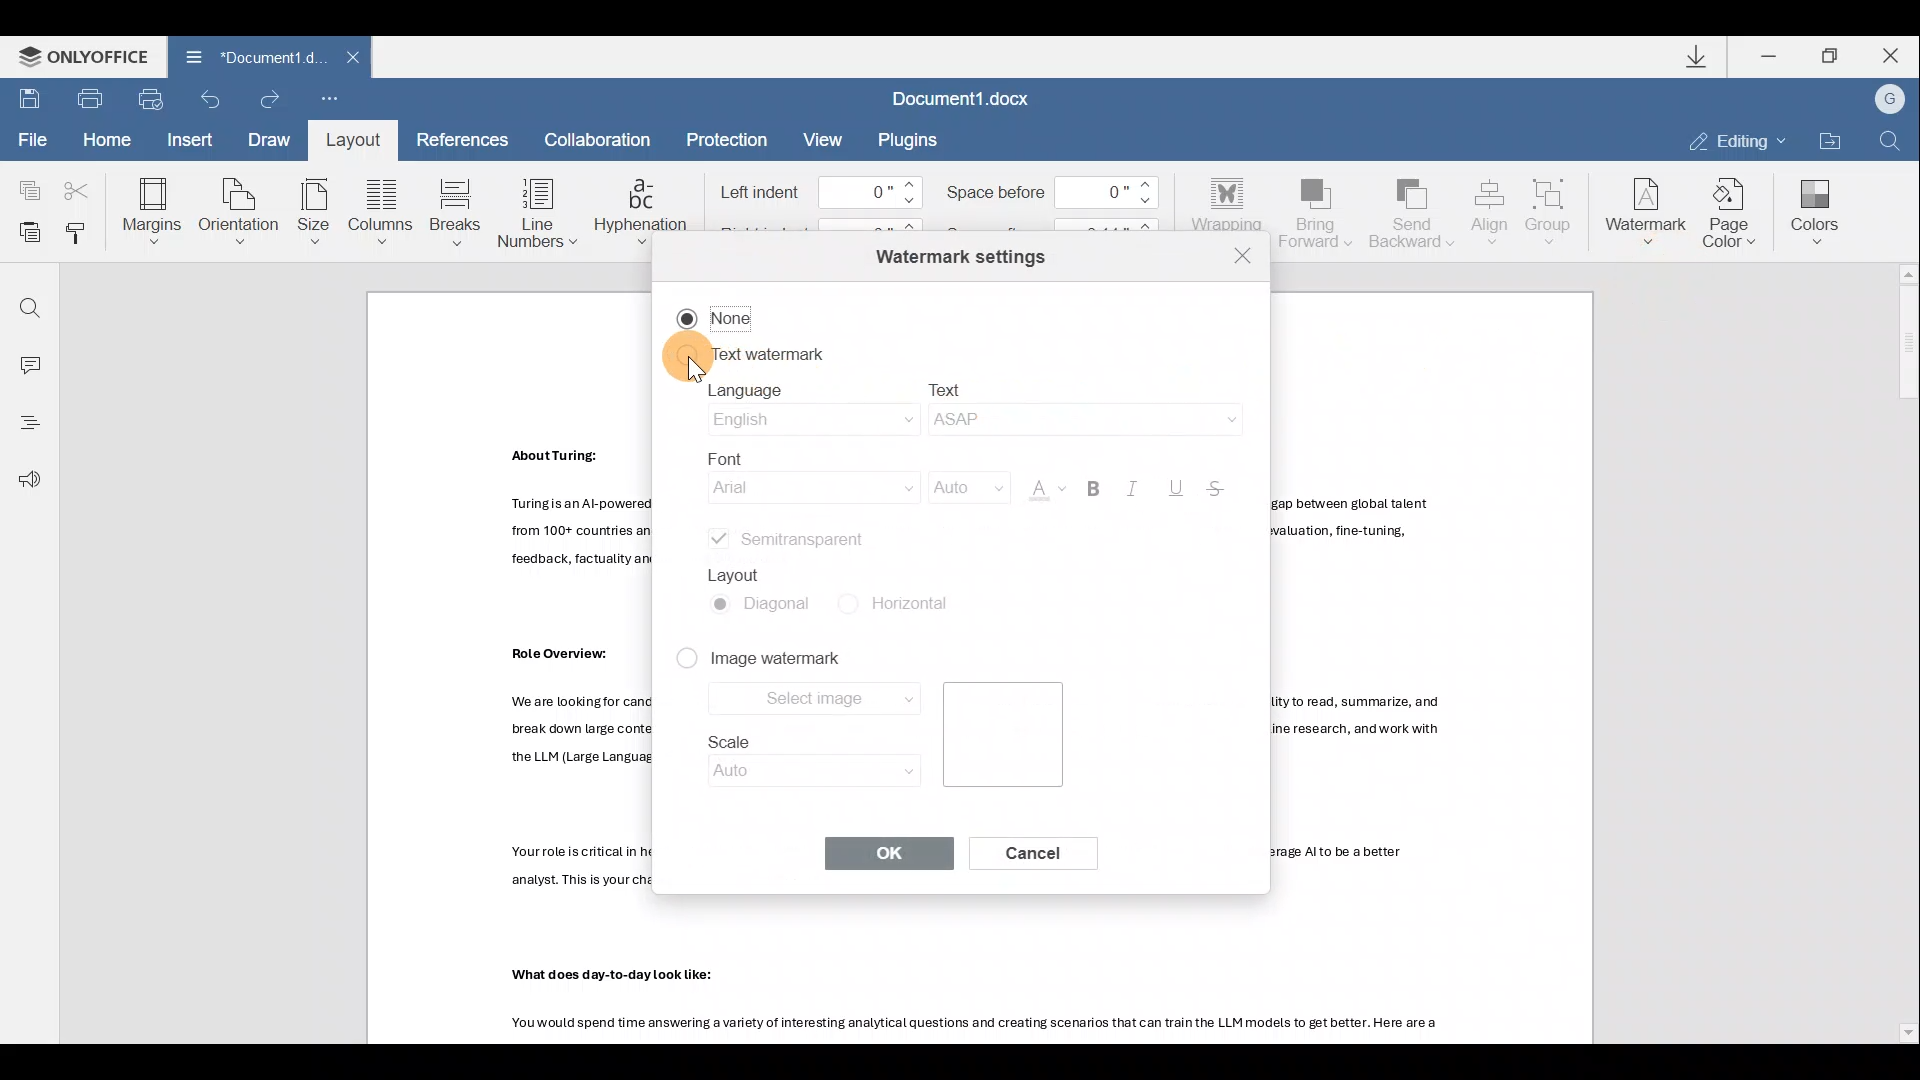 The width and height of the screenshot is (1920, 1080). Describe the element at coordinates (1828, 56) in the screenshot. I see `Maximize` at that location.